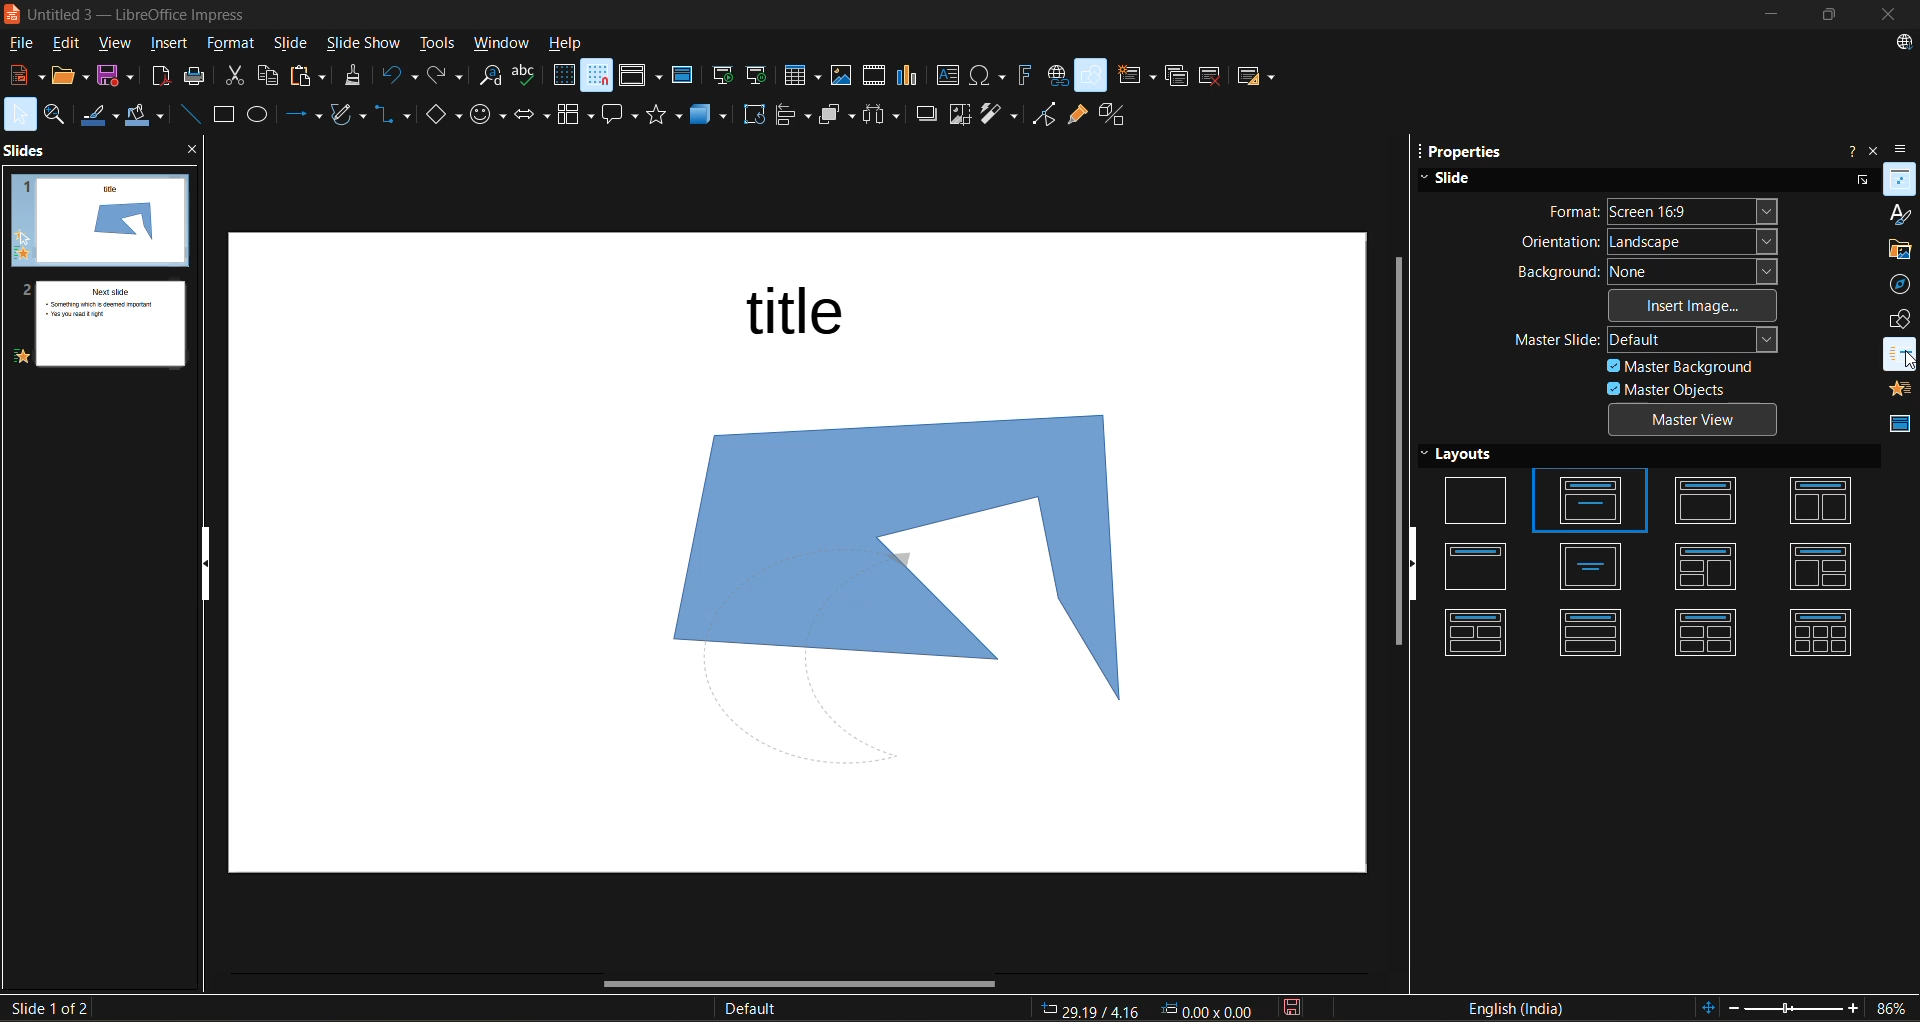 The width and height of the screenshot is (1920, 1022). Describe the element at coordinates (162, 81) in the screenshot. I see `export directly as pdf` at that location.